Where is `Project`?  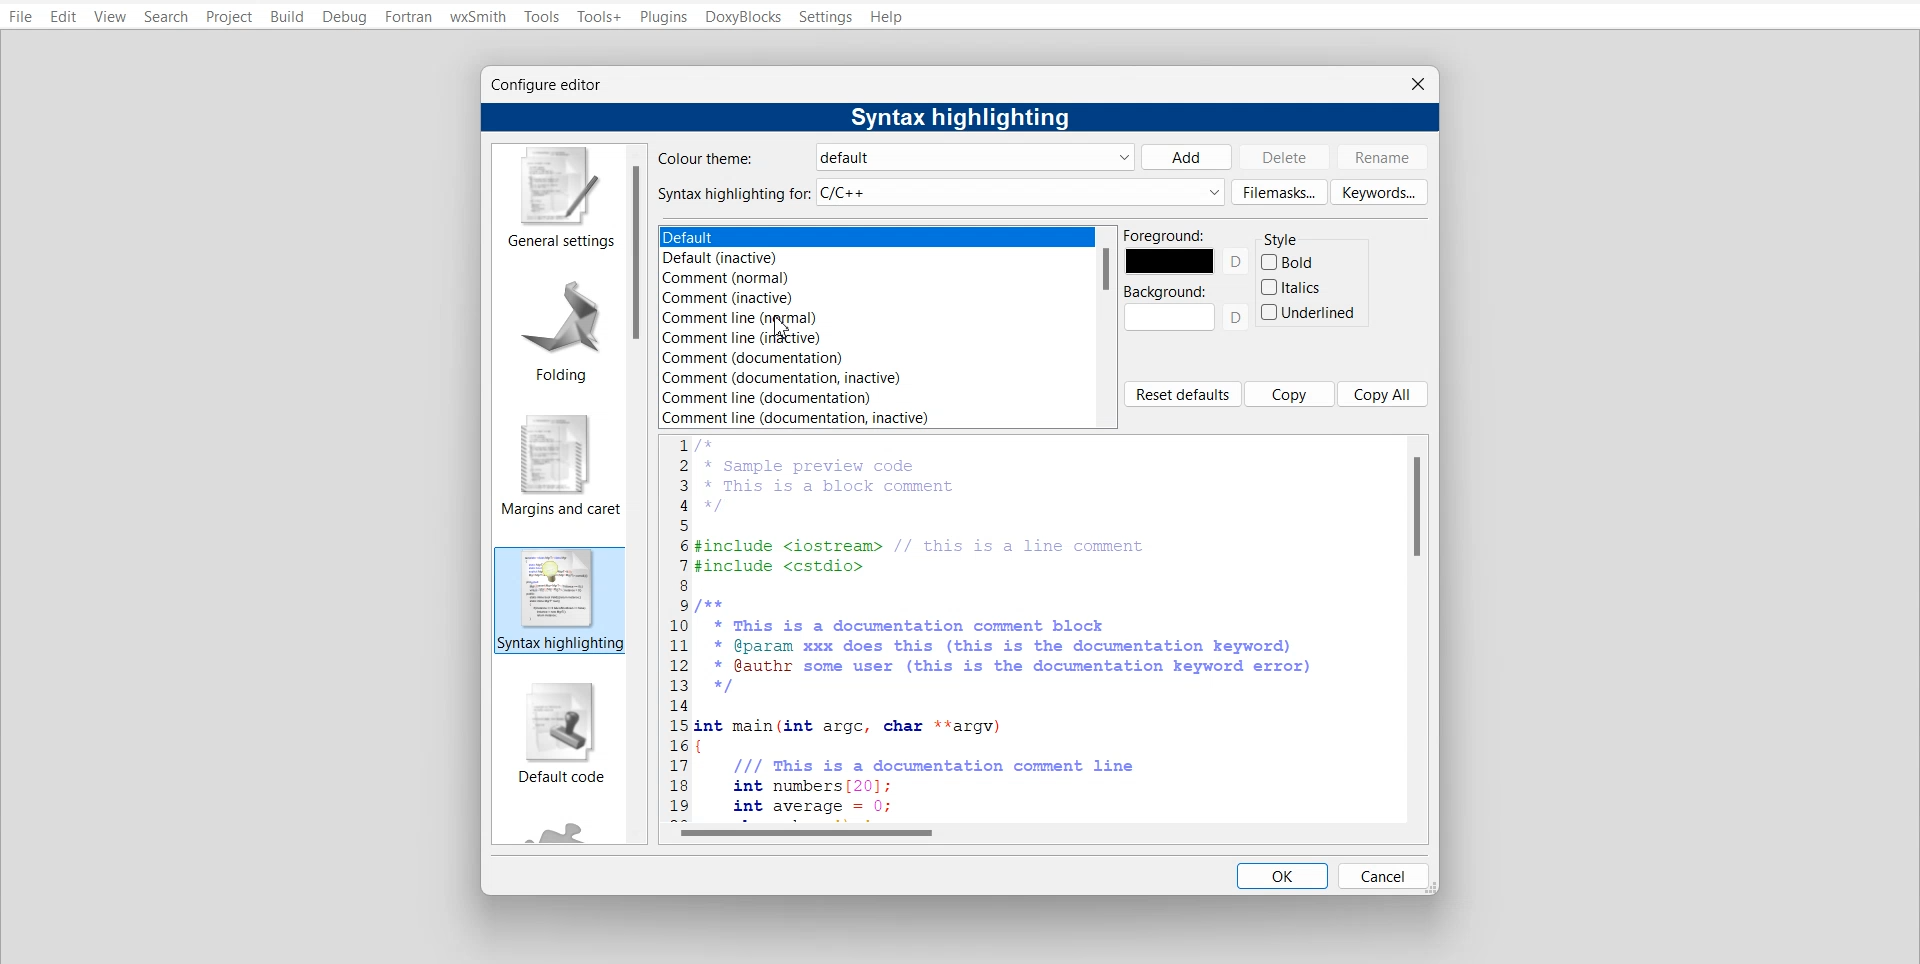
Project is located at coordinates (231, 16).